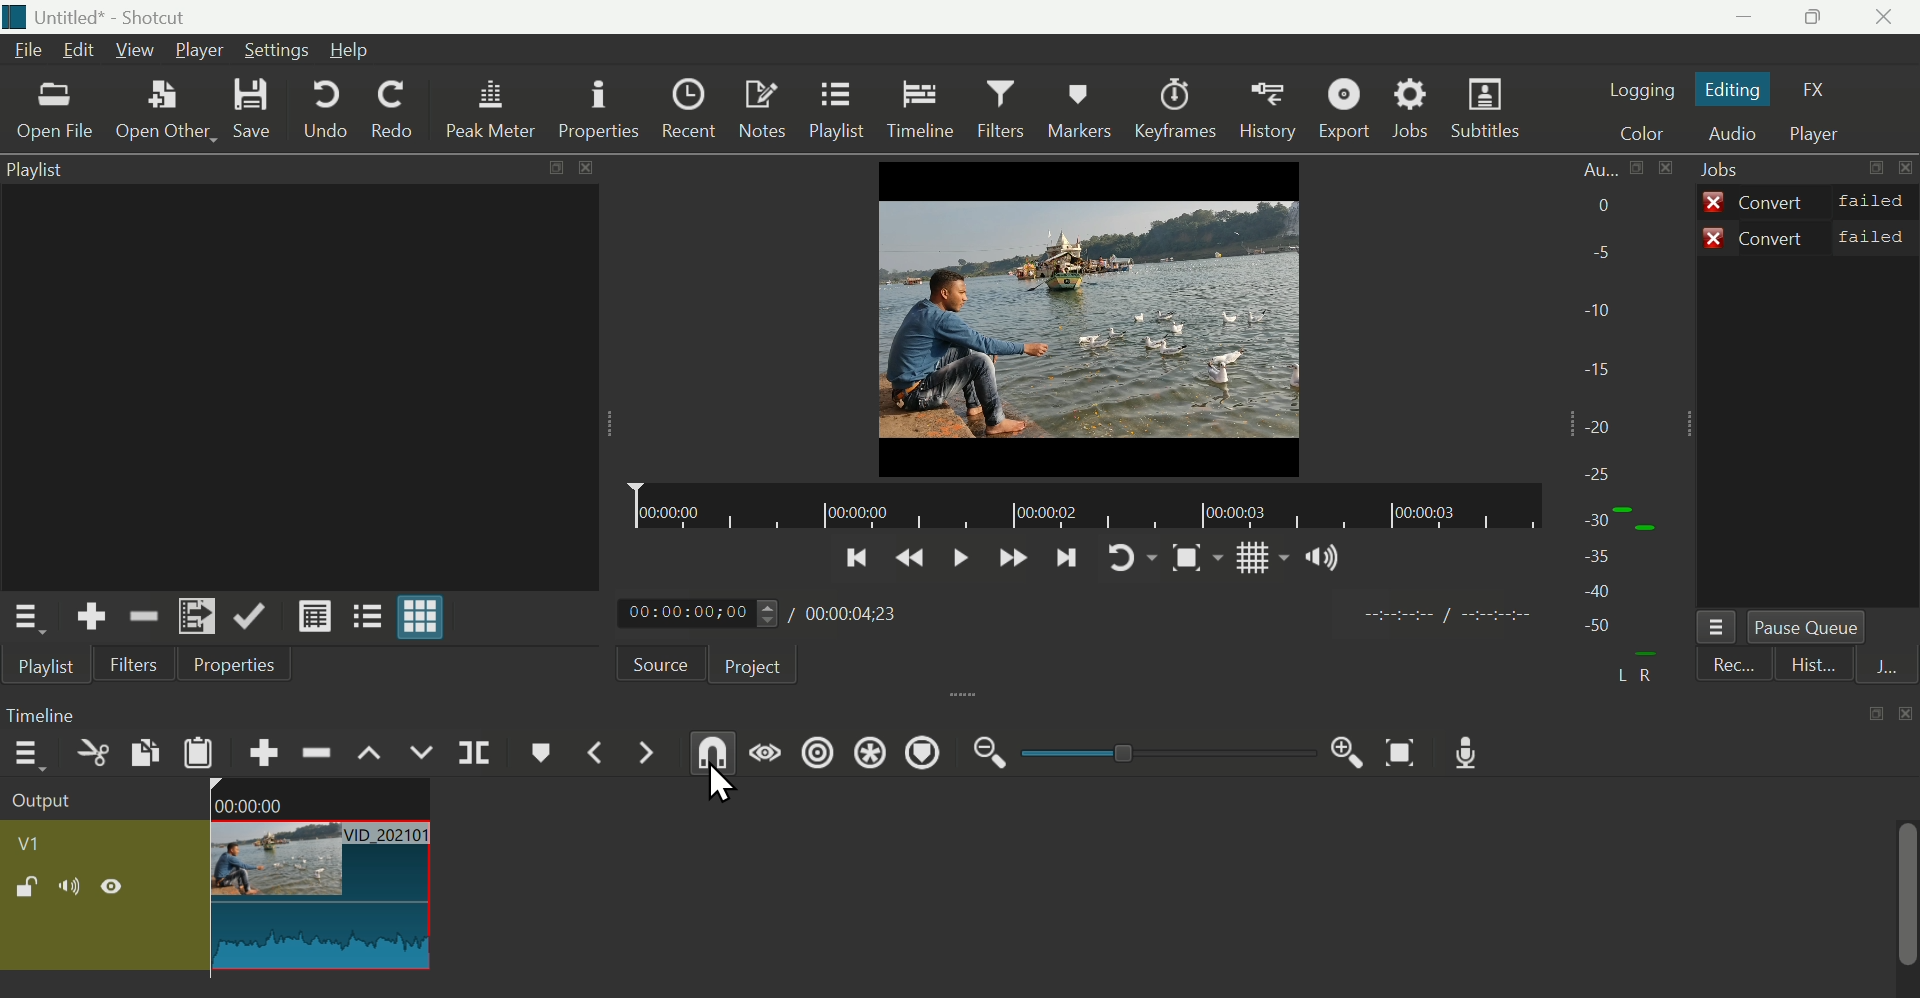 The height and width of the screenshot is (998, 1920). What do you see at coordinates (1192, 561) in the screenshot?
I see `Snap` at bounding box center [1192, 561].